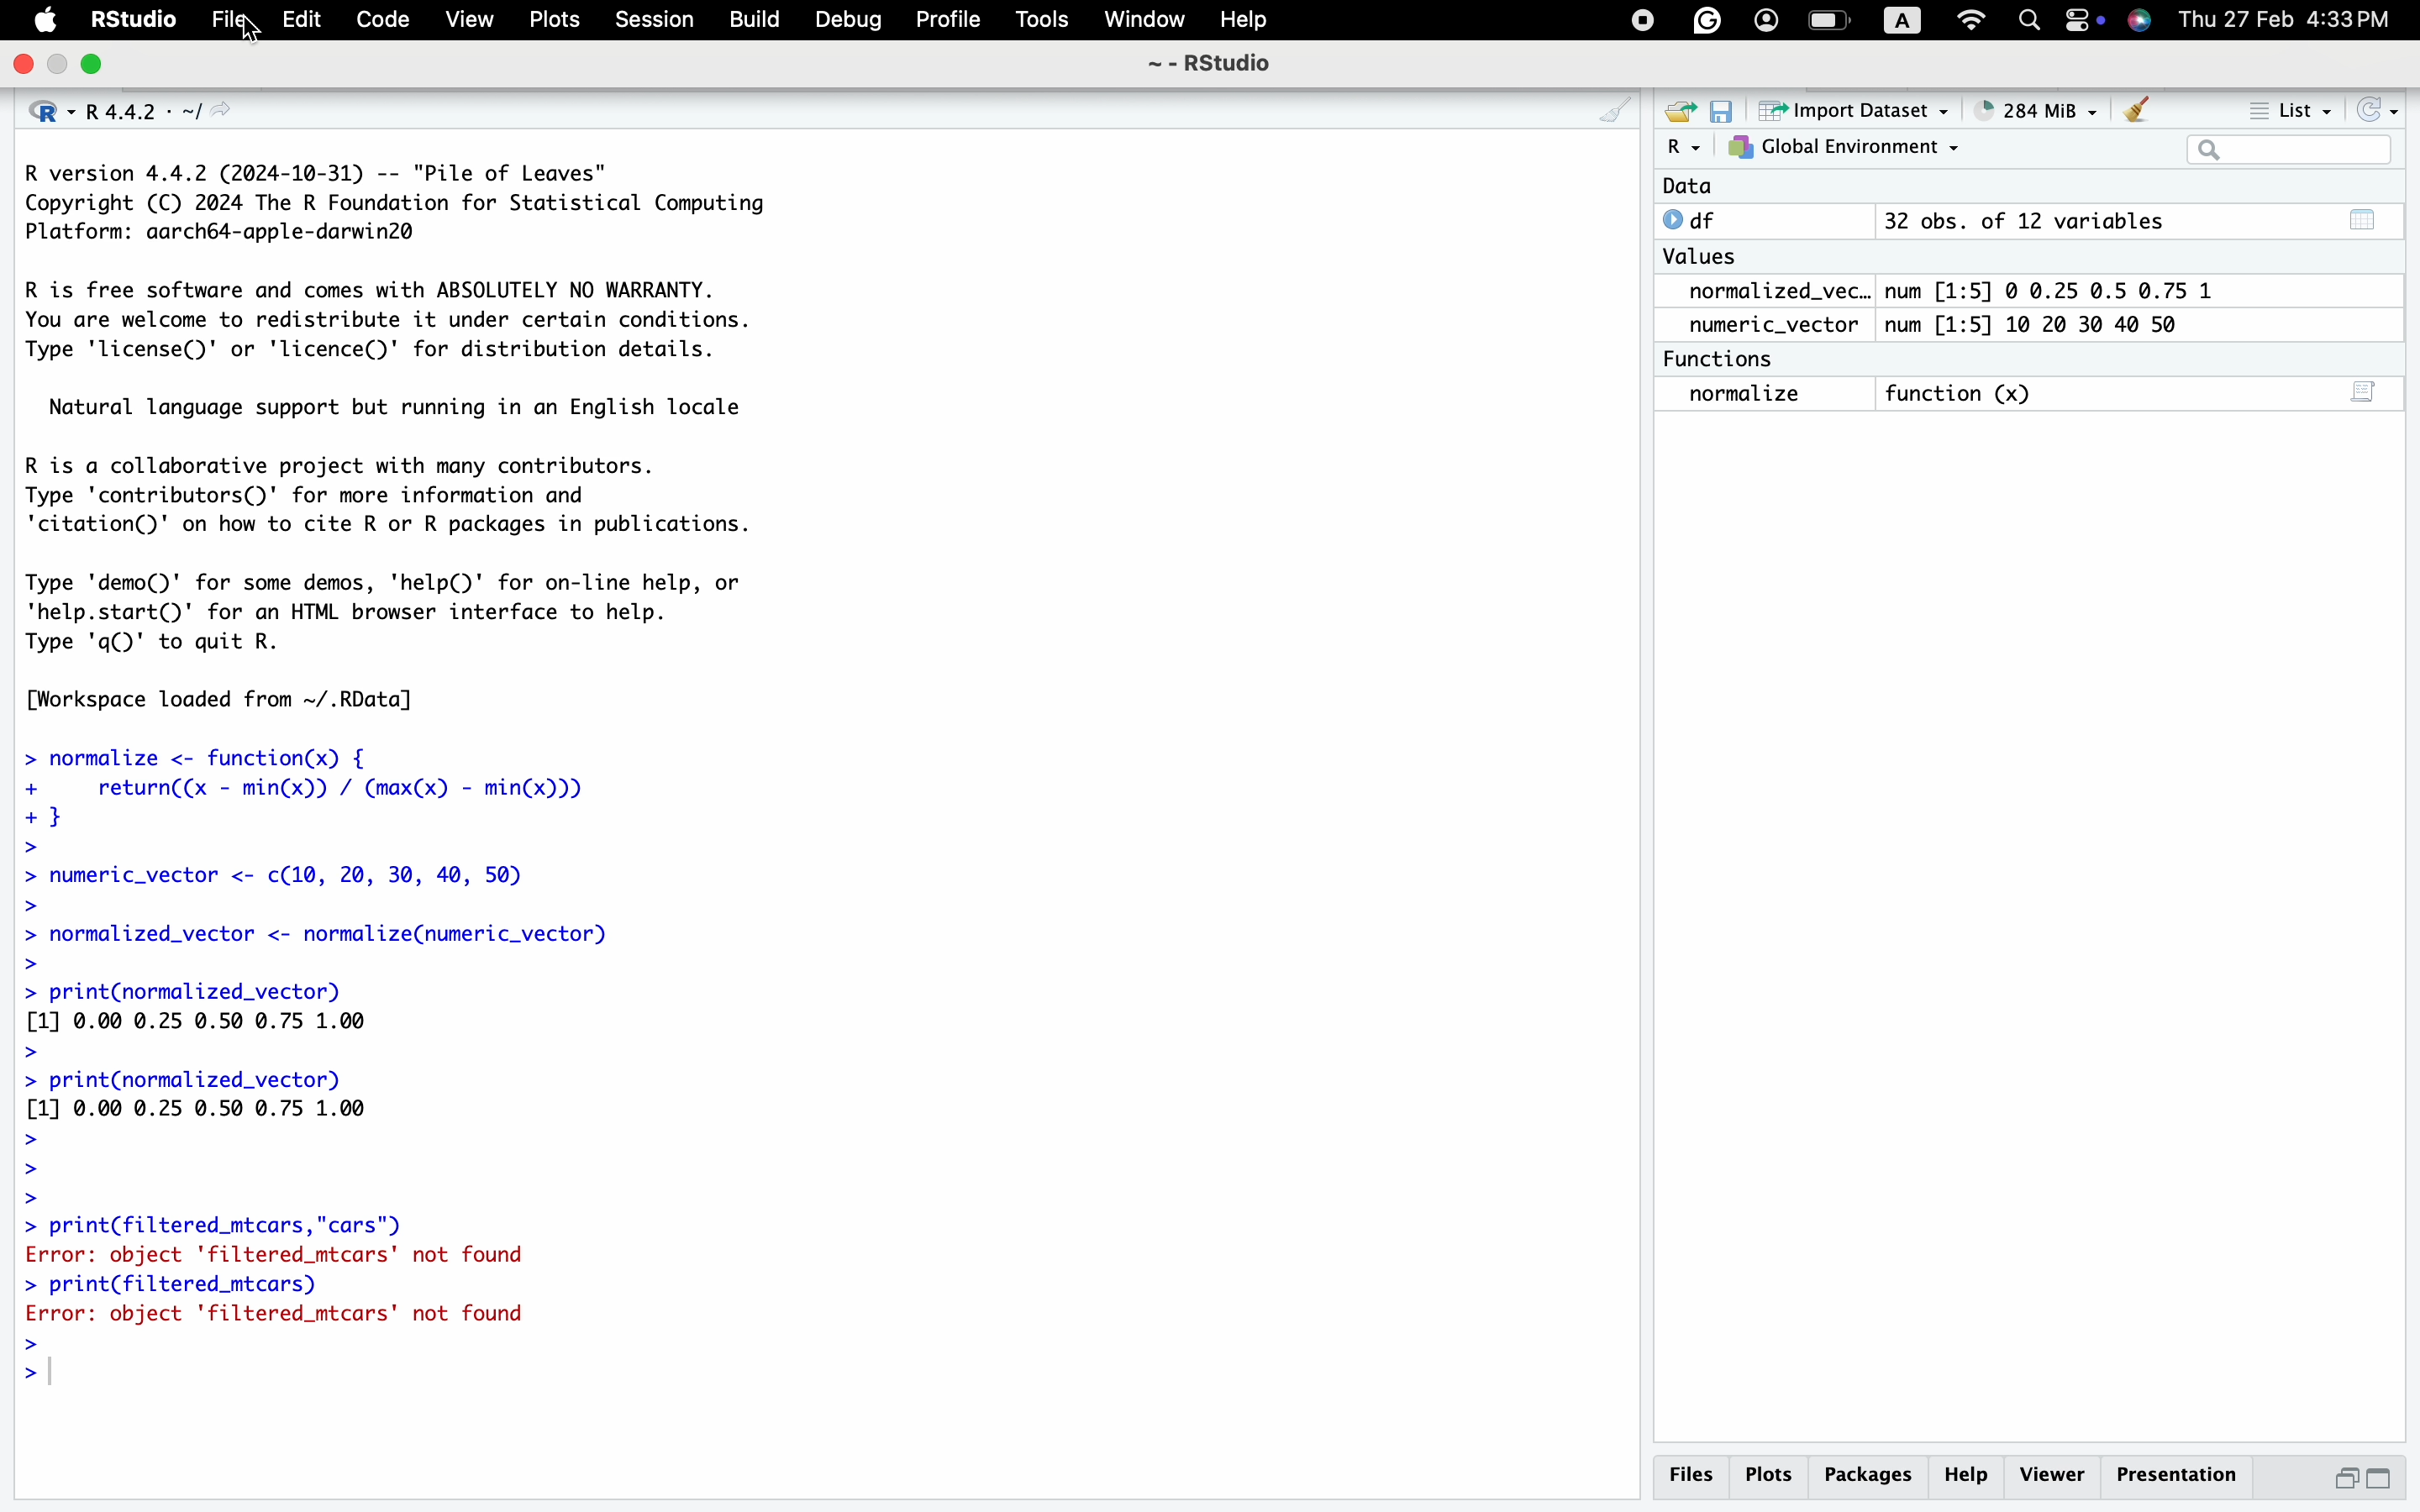 Image resolution: width=2420 pixels, height=1512 pixels. I want to click on SIRI, so click(2145, 22).